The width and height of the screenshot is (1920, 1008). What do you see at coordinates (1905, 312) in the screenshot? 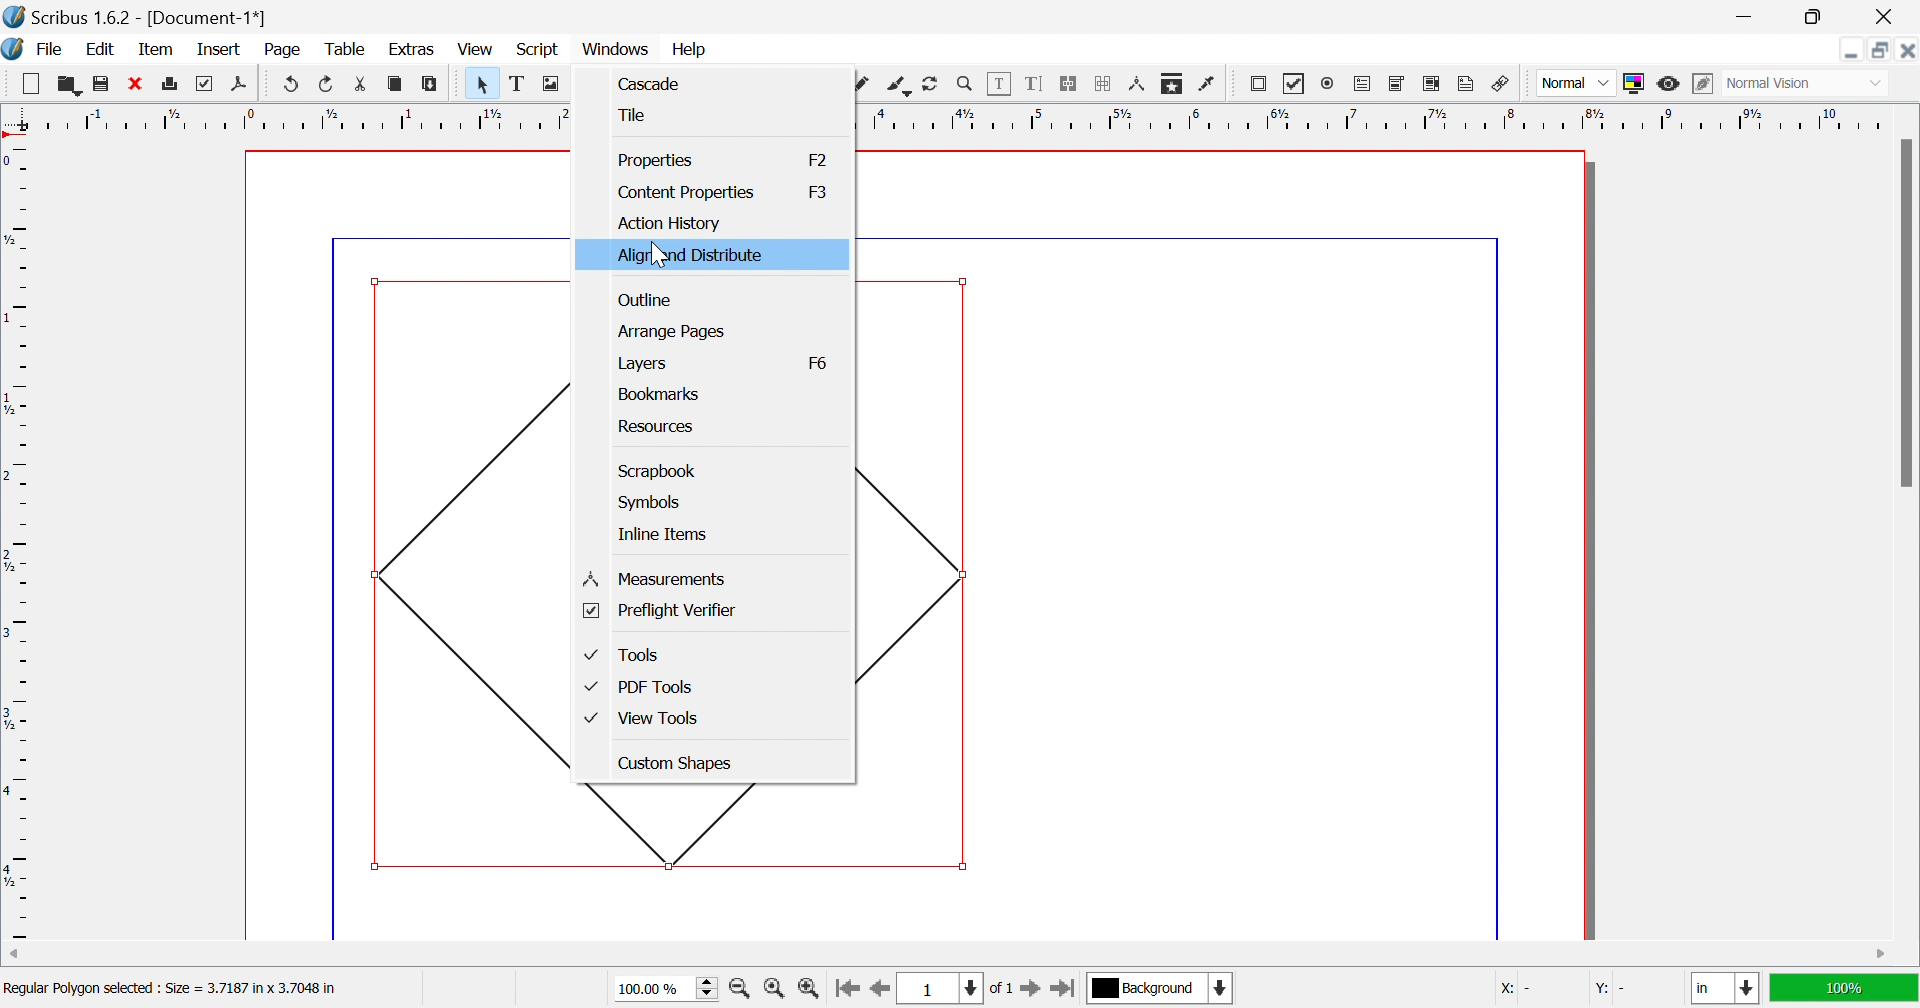
I see `Scroll bar` at bounding box center [1905, 312].